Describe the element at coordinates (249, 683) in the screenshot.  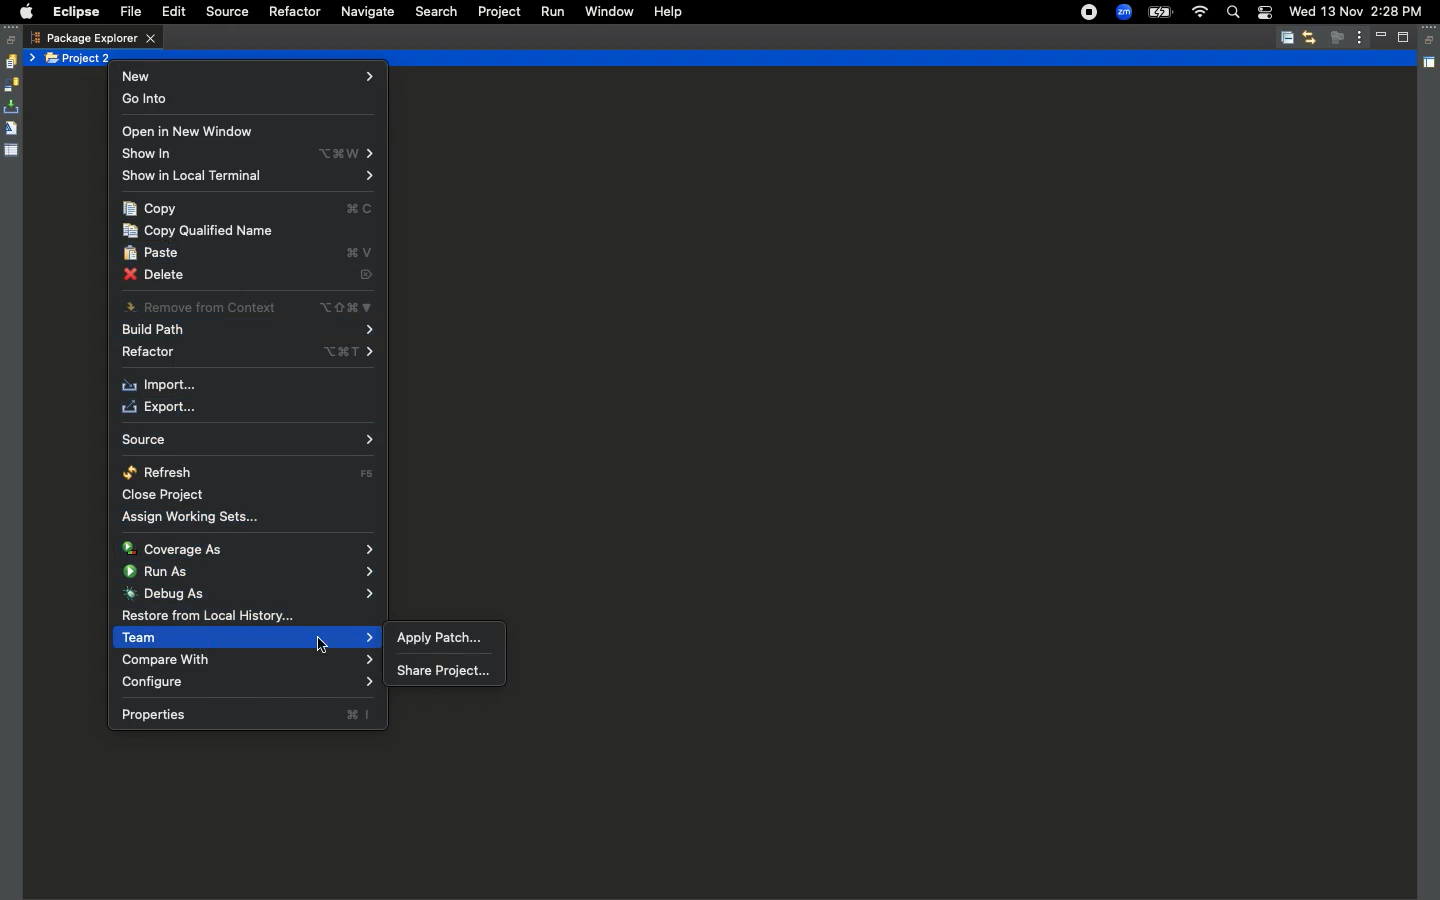
I see `Configure` at that location.